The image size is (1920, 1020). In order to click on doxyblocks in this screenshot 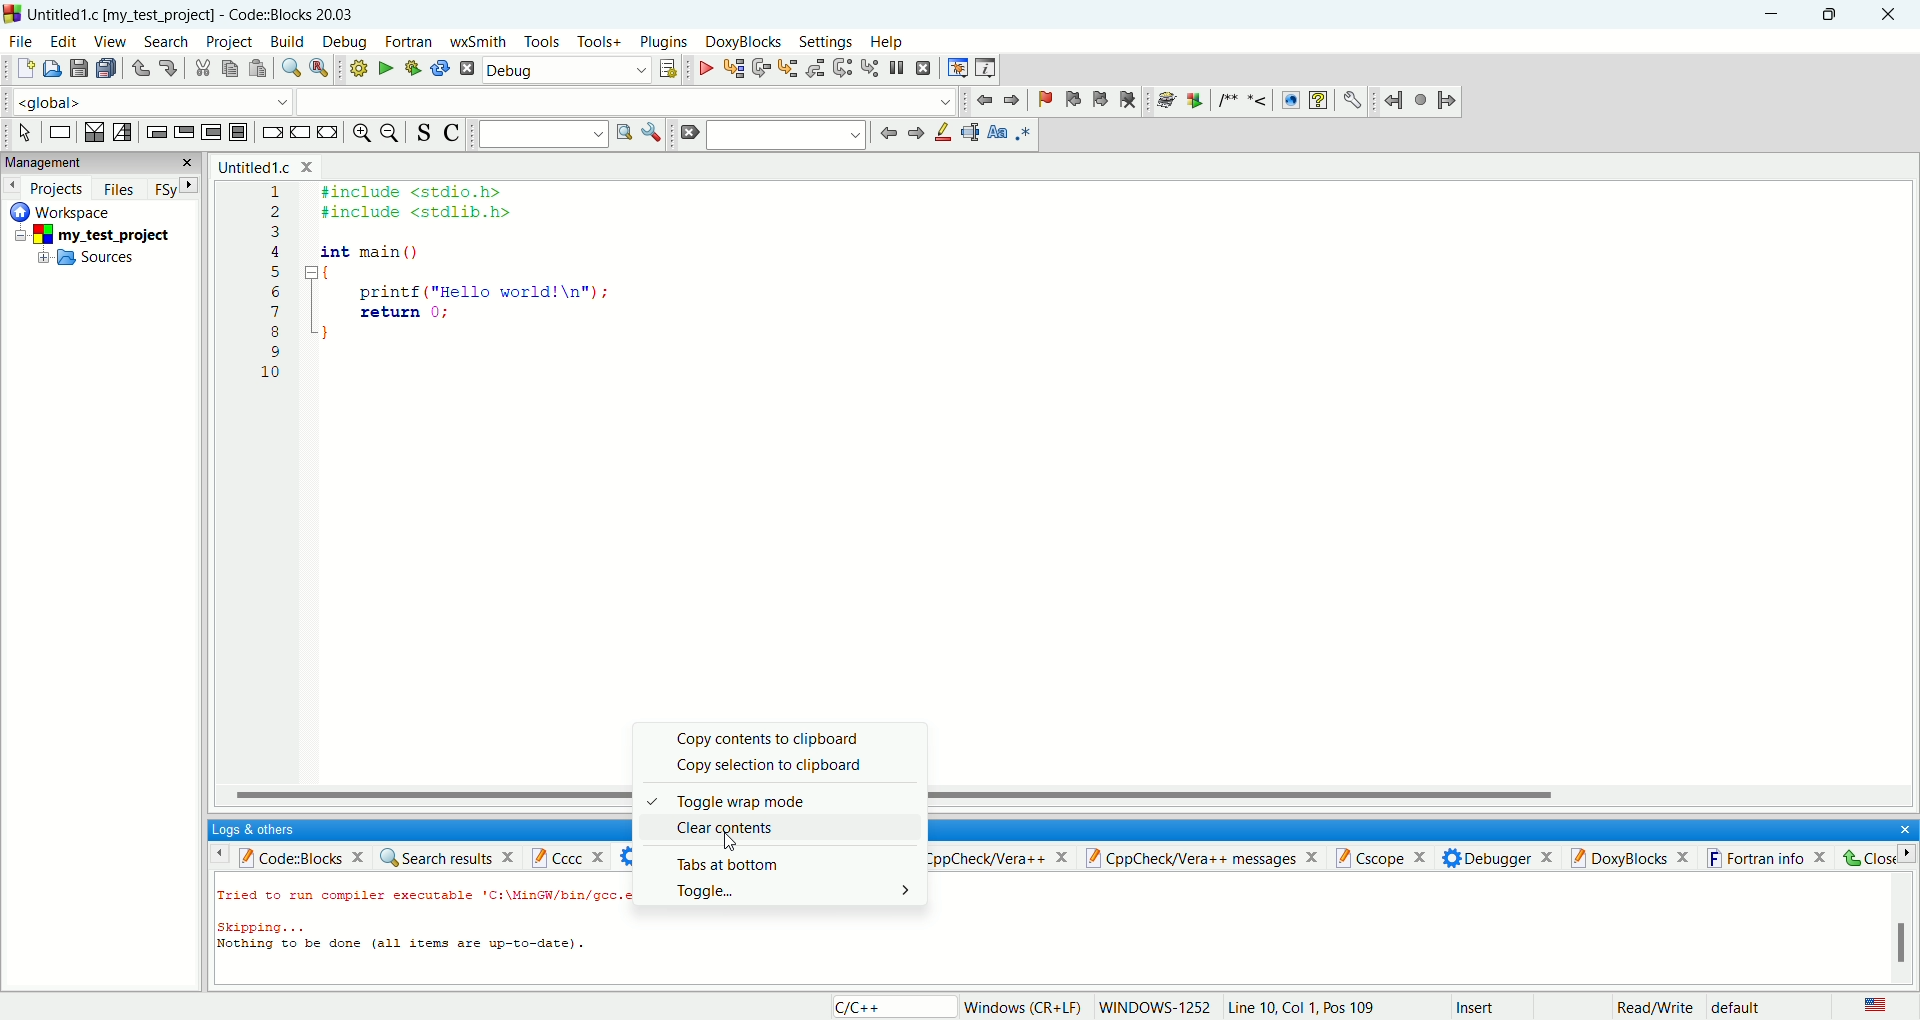, I will do `click(744, 42)`.